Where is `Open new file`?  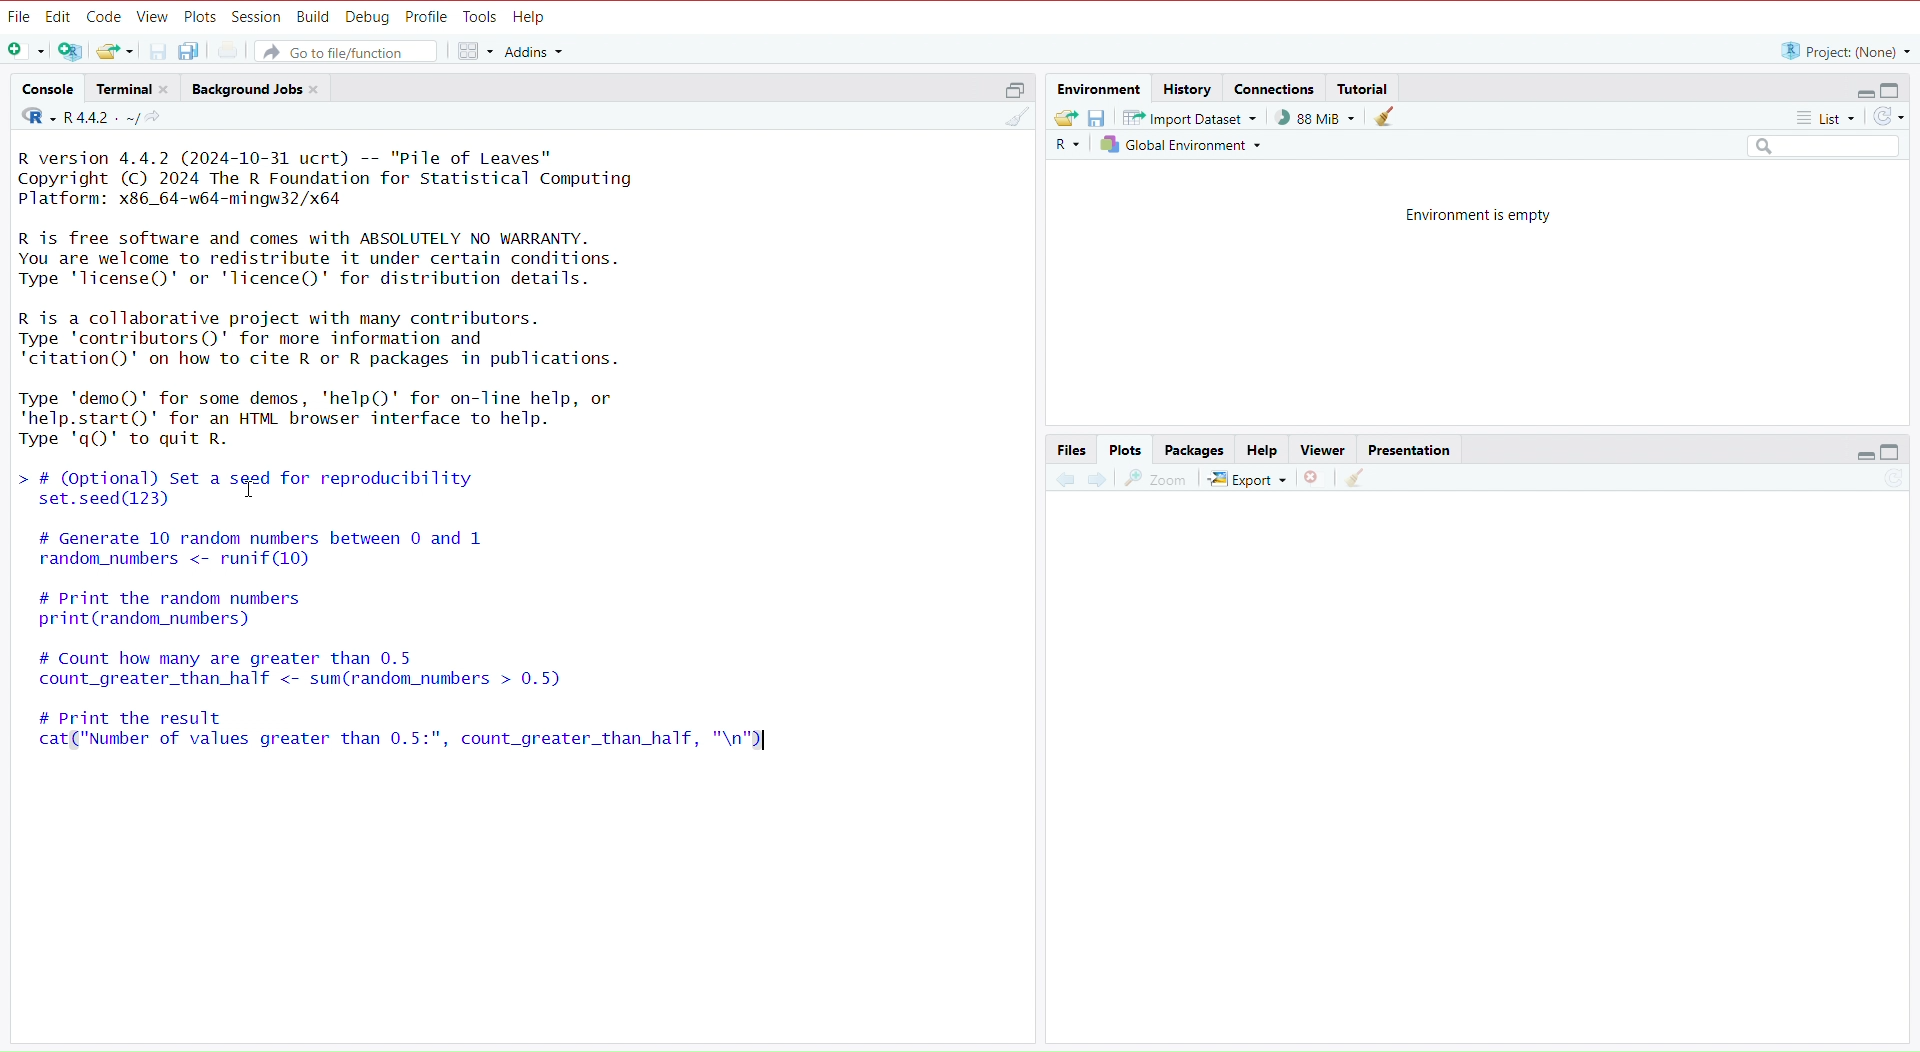 Open new file is located at coordinates (28, 52).